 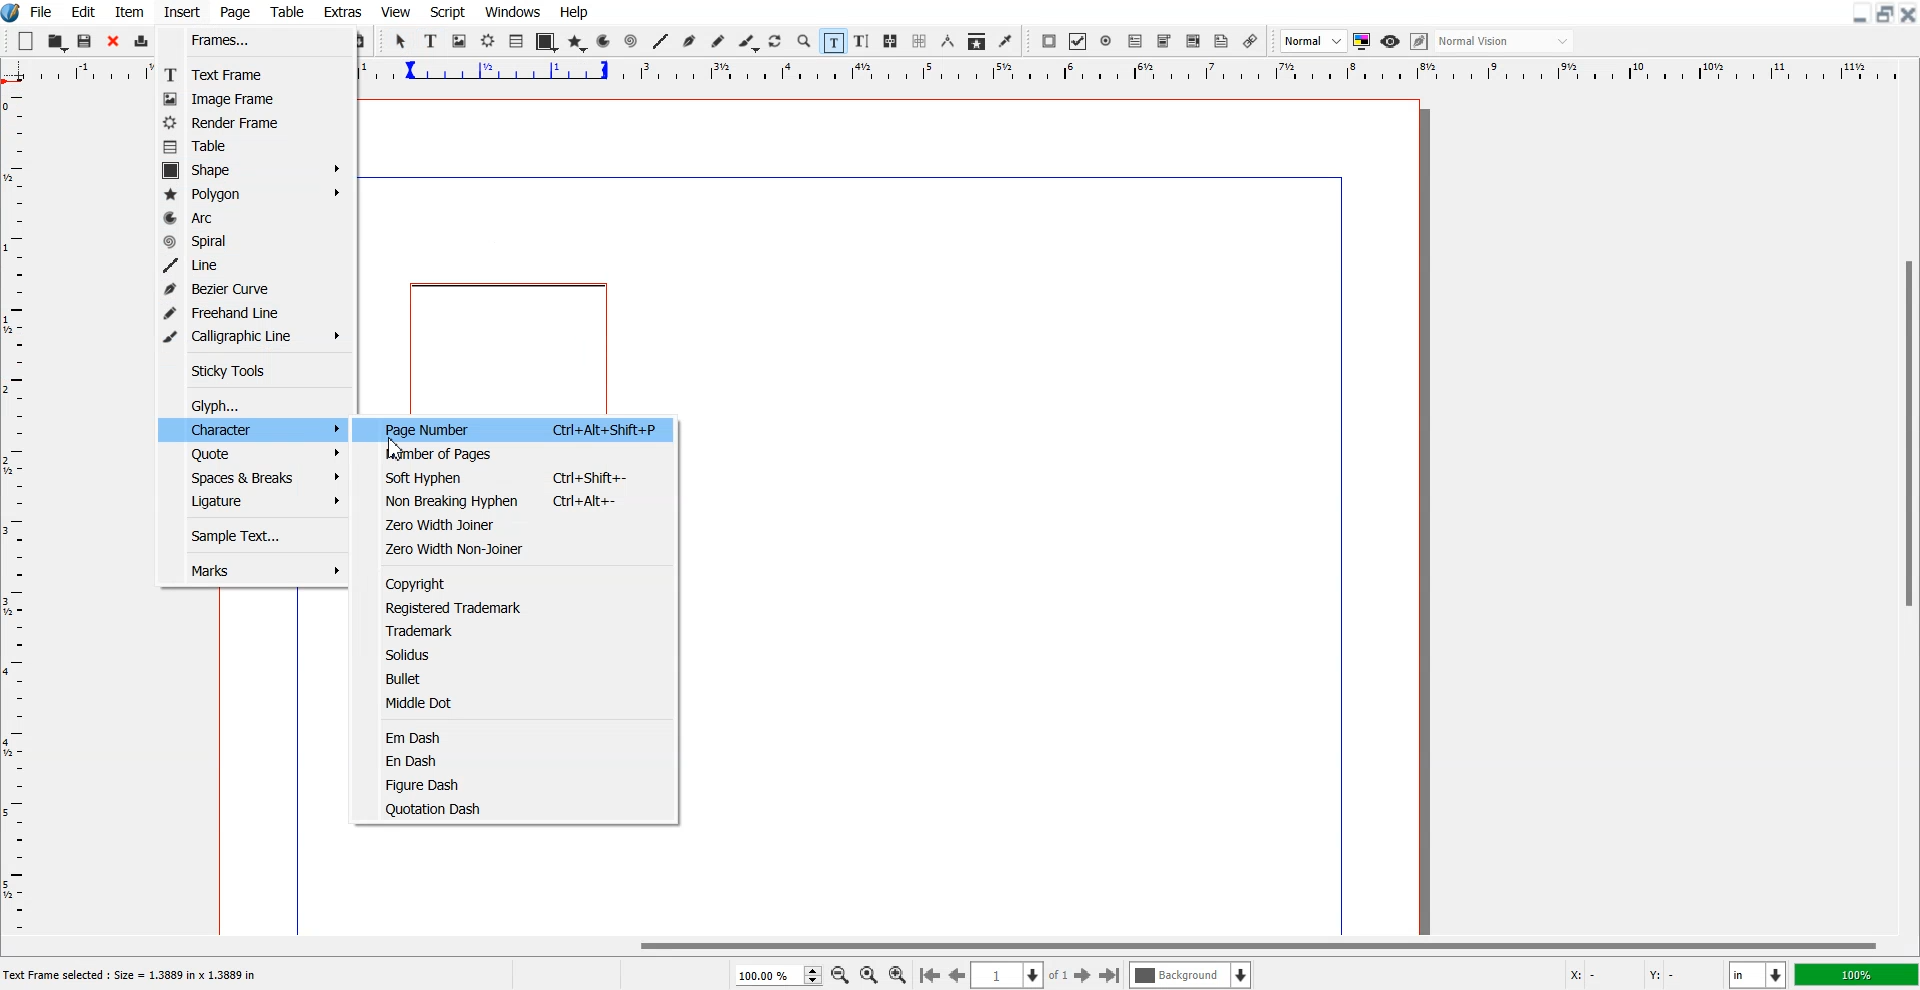 What do you see at coordinates (522, 582) in the screenshot?
I see `Copyright` at bounding box center [522, 582].